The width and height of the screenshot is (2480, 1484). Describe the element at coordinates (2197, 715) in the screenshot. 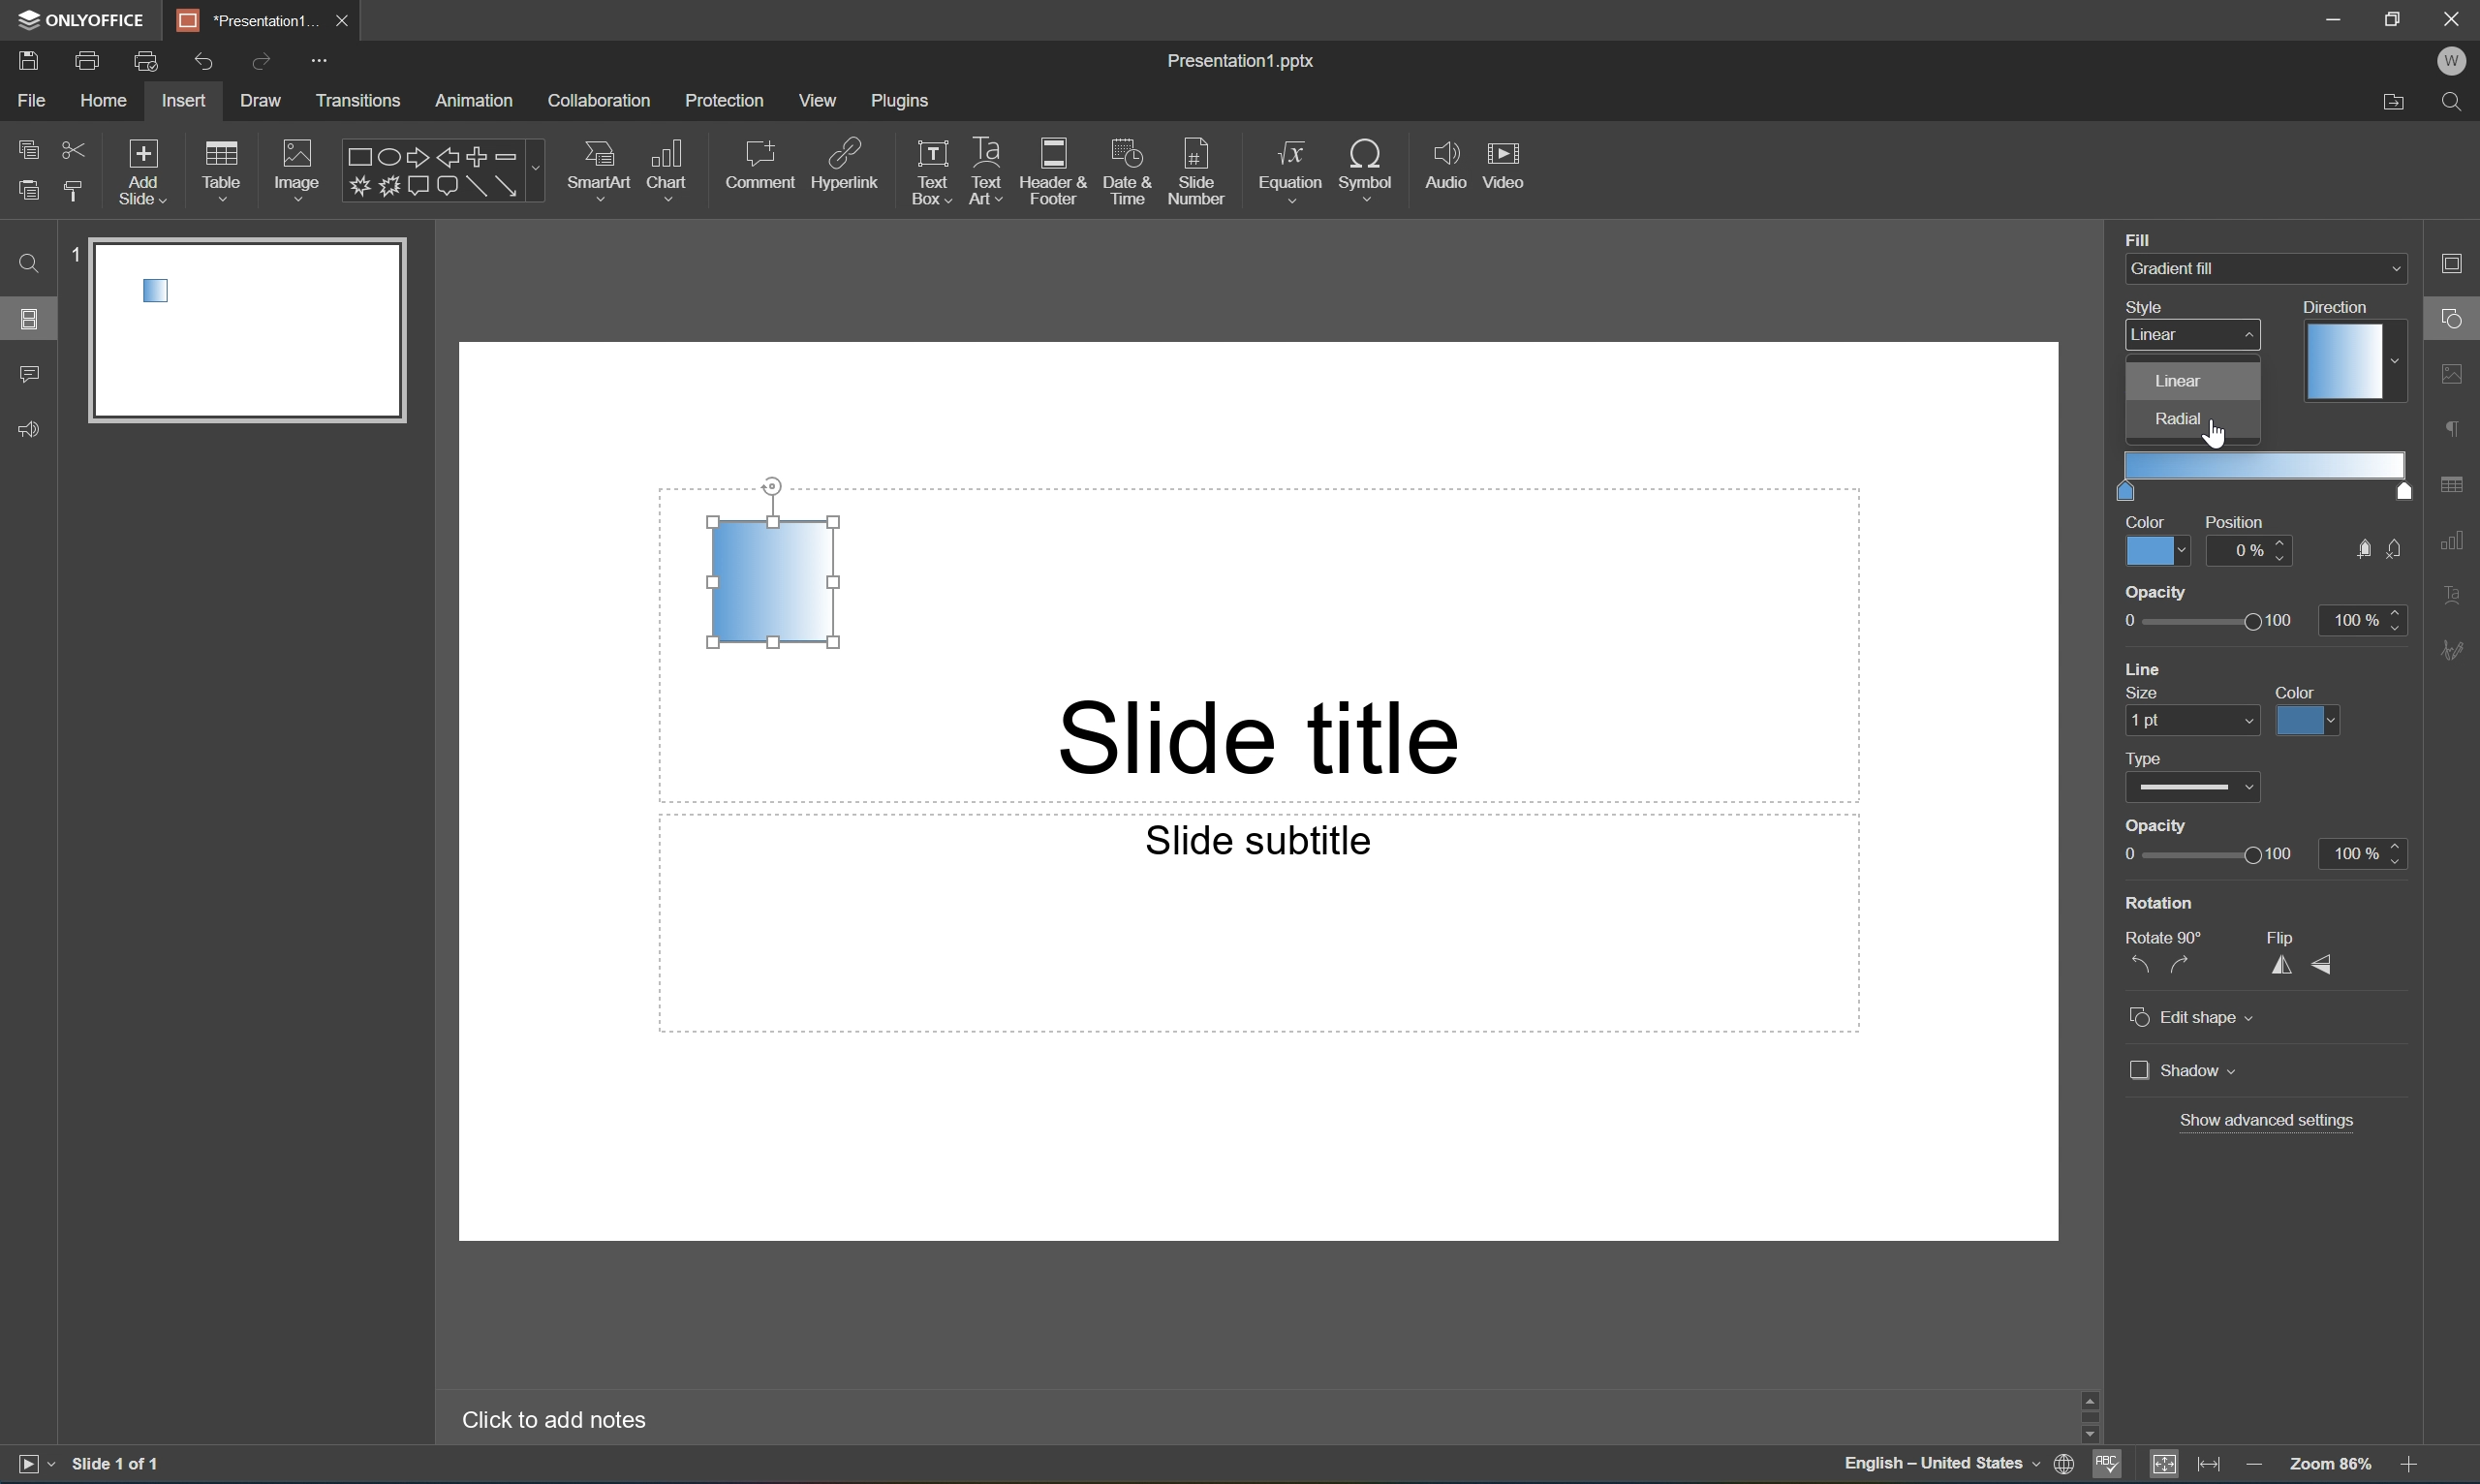

I see `size` at that location.